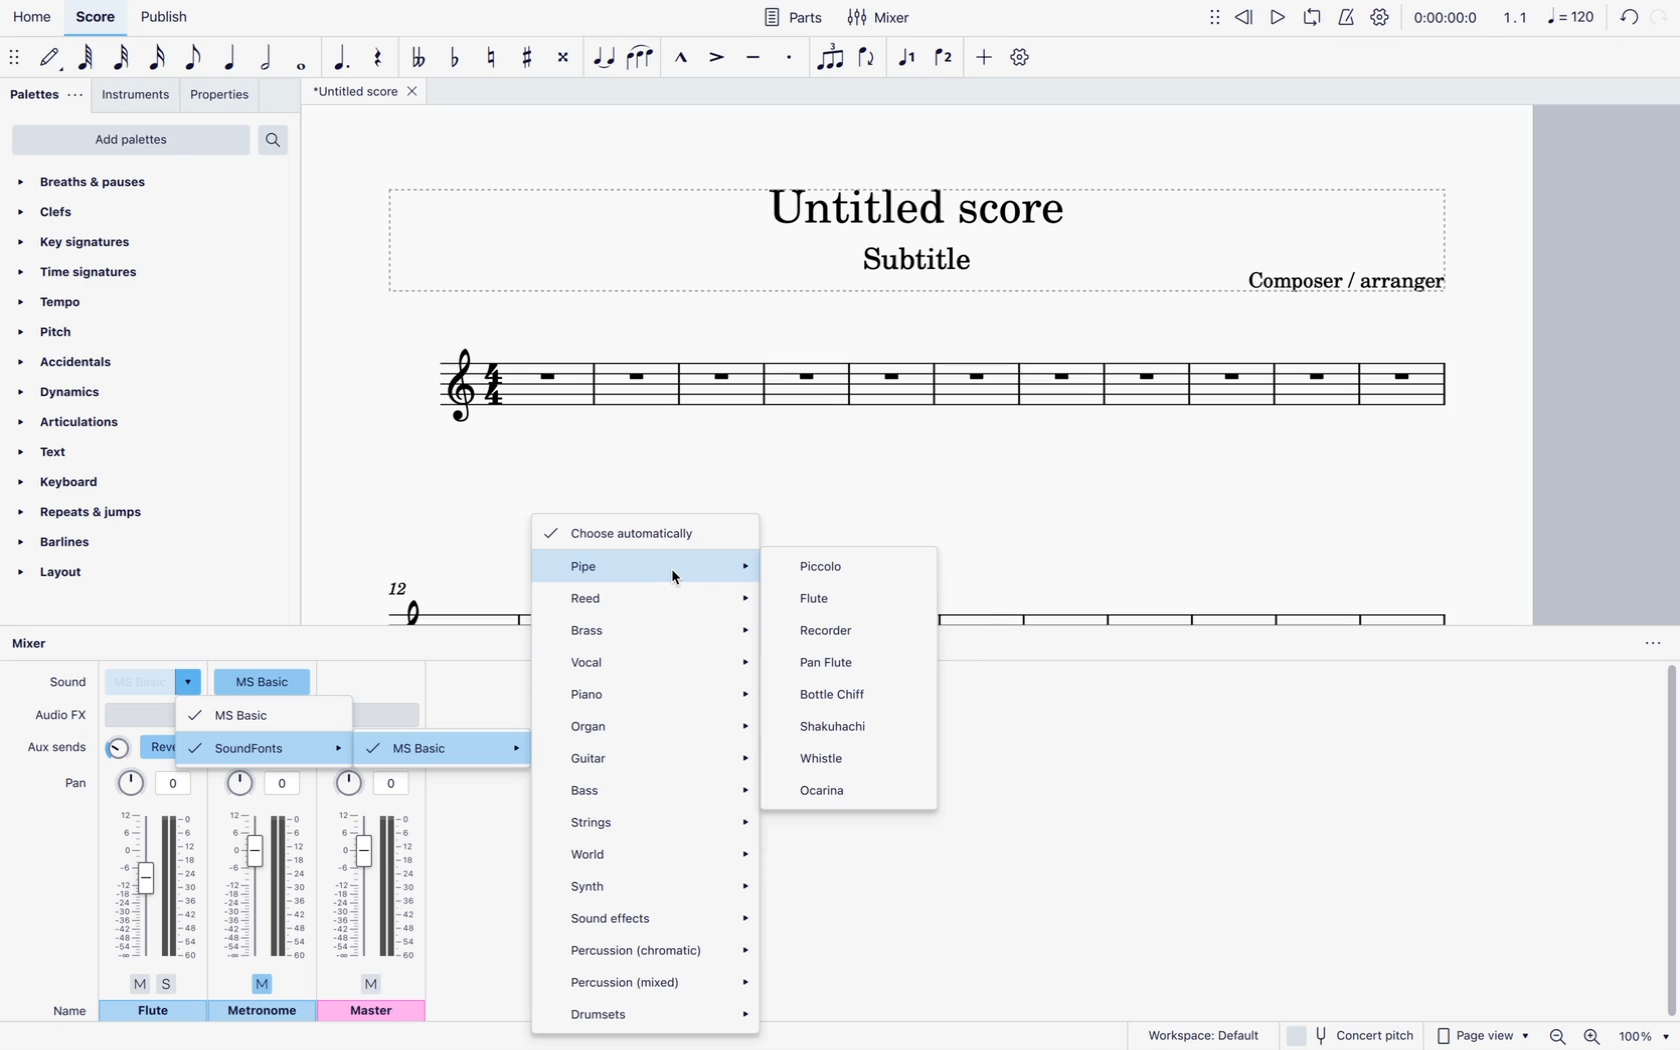 The height and width of the screenshot is (1050, 1680). Describe the element at coordinates (714, 57) in the screenshot. I see `accent` at that location.